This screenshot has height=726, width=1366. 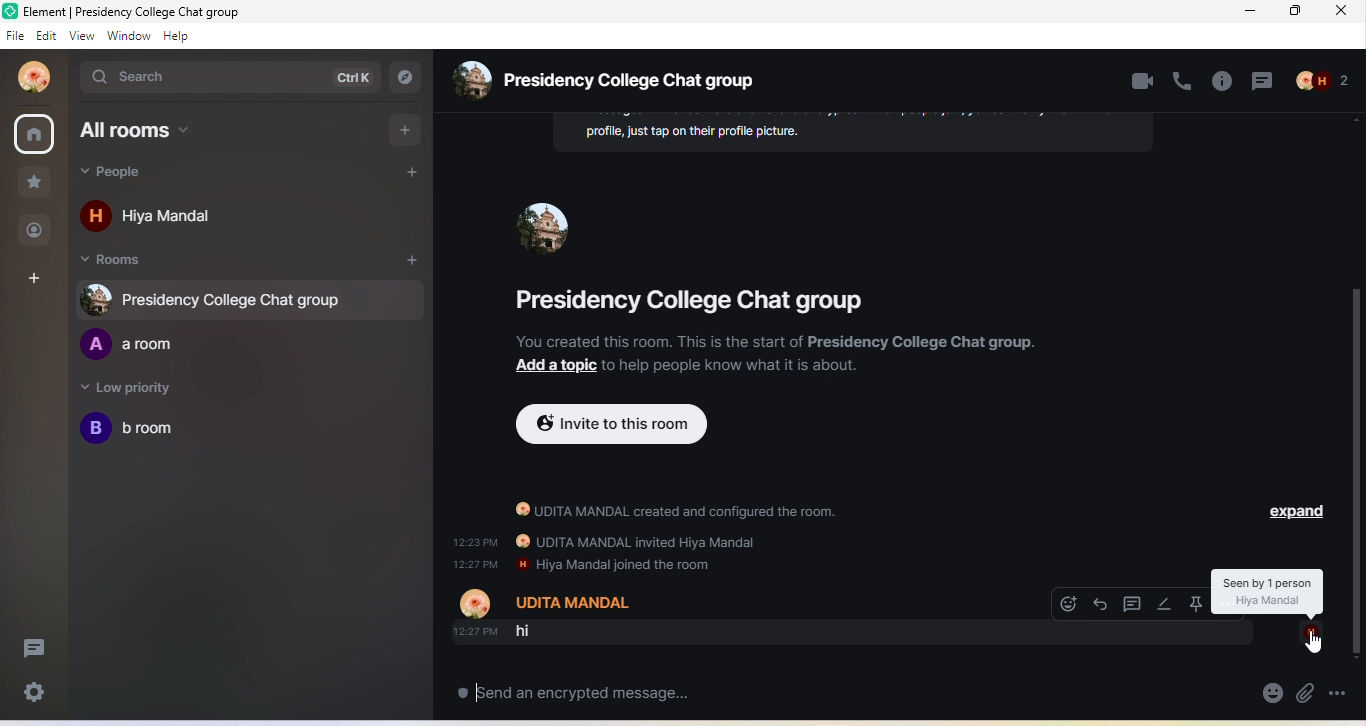 I want to click on older message, so click(x=736, y=564).